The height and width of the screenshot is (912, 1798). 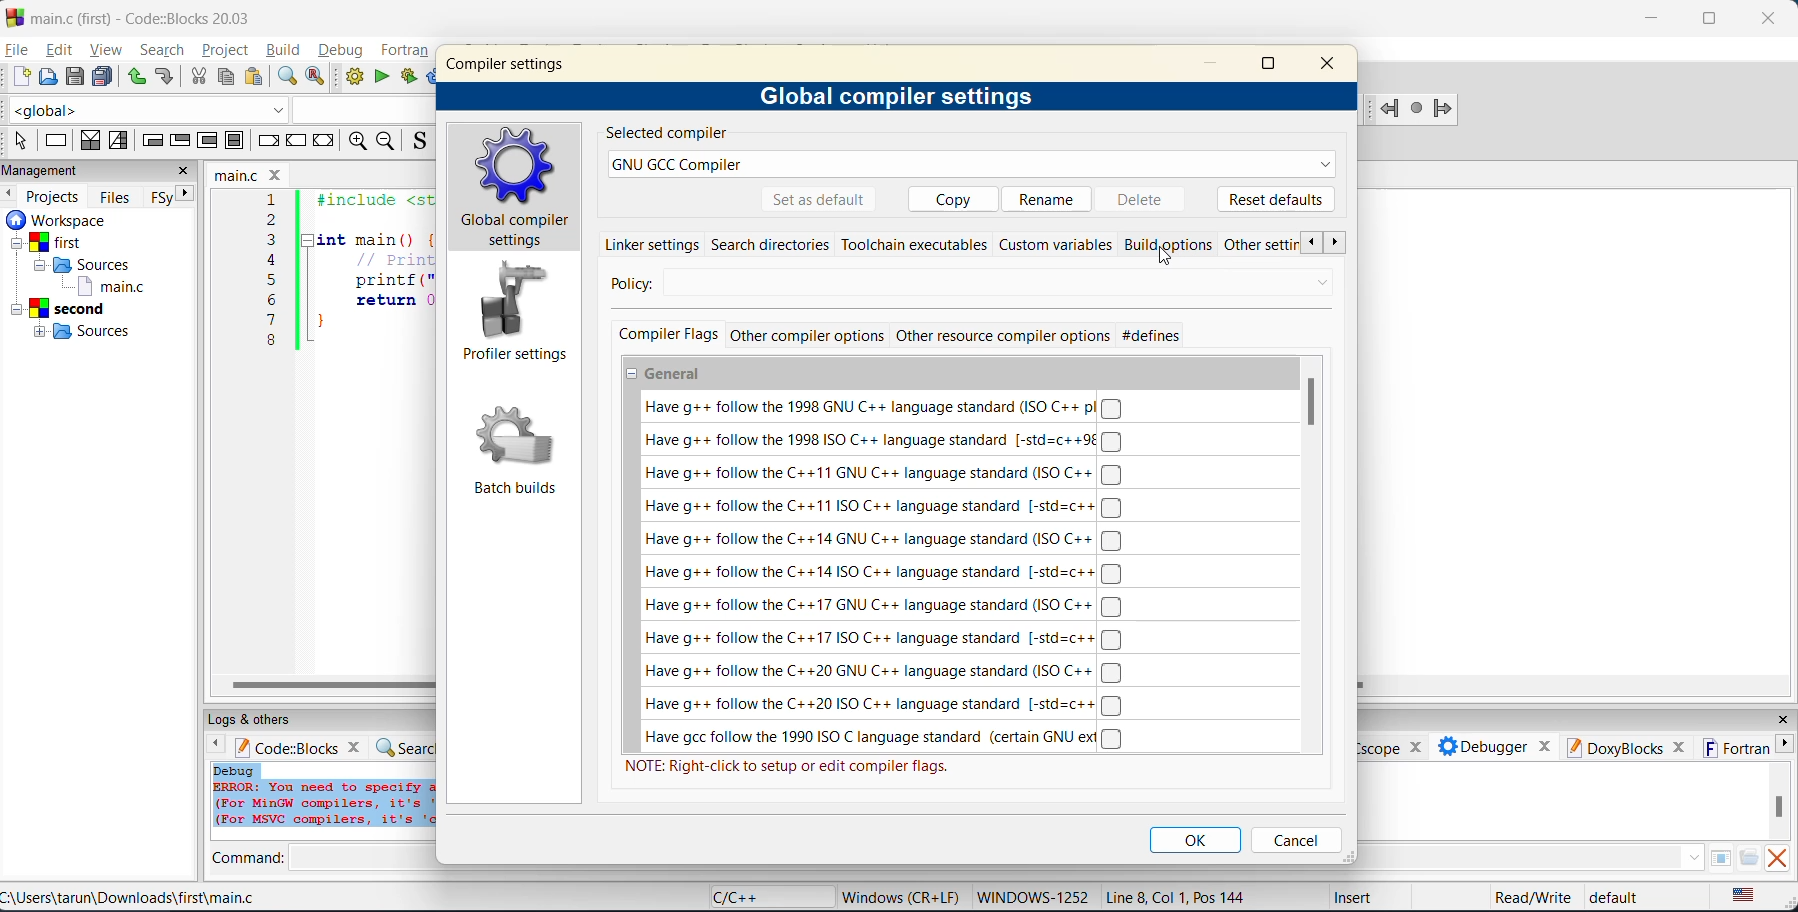 I want to click on main.c (first) - Code::Blocks 20.03, so click(x=135, y=18).